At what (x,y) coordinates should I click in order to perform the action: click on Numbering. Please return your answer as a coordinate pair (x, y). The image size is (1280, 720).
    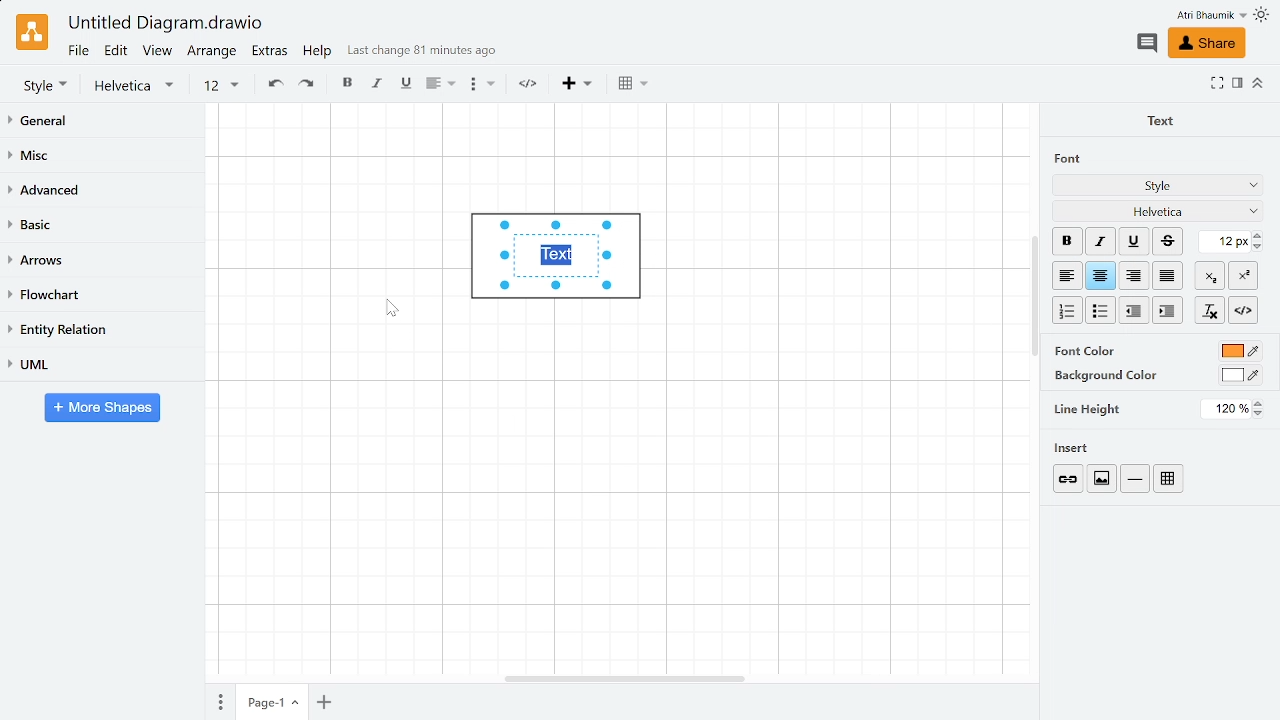
    Looking at the image, I should click on (1068, 311).